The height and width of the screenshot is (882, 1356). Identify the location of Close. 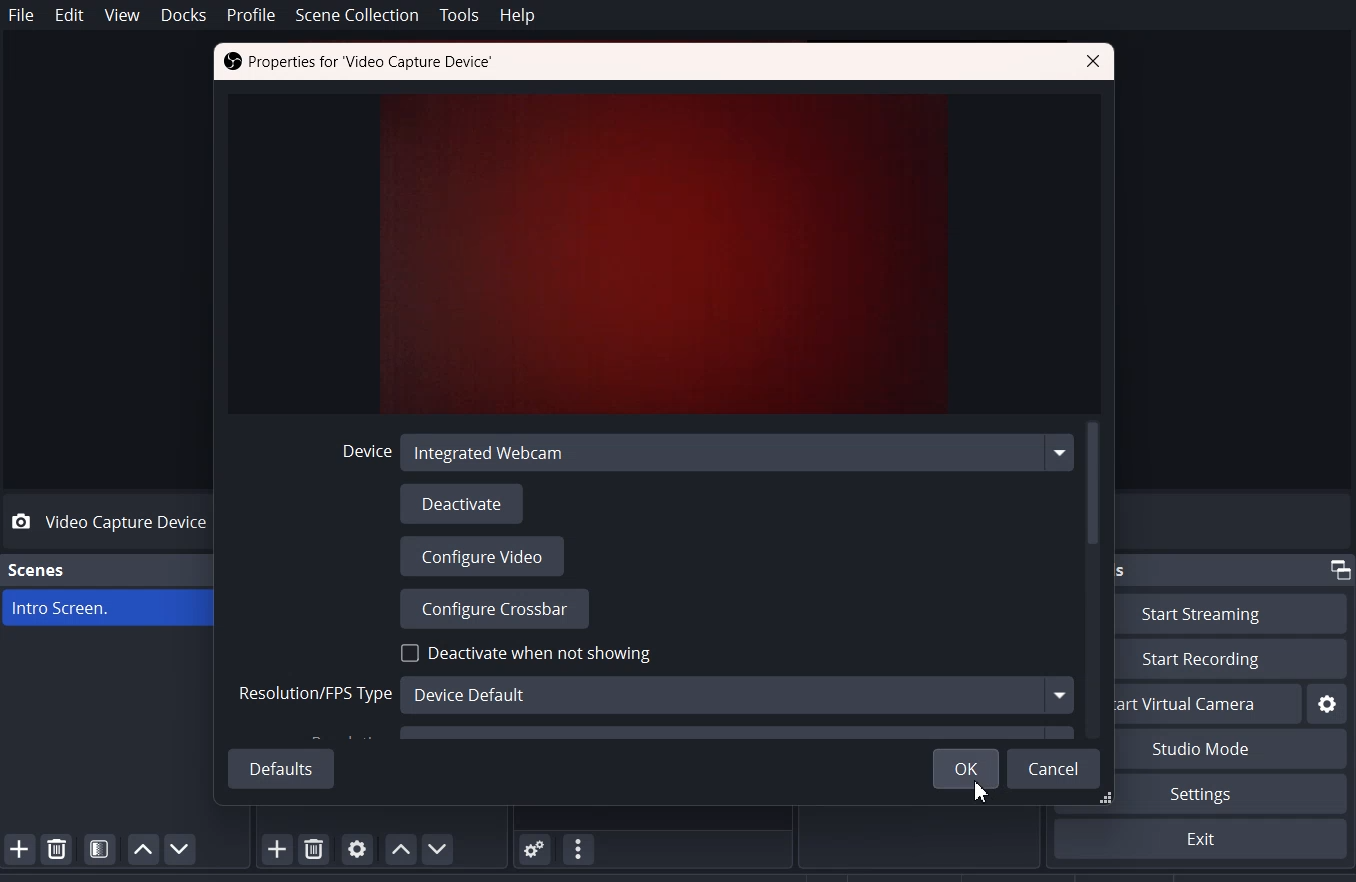
(1093, 63).